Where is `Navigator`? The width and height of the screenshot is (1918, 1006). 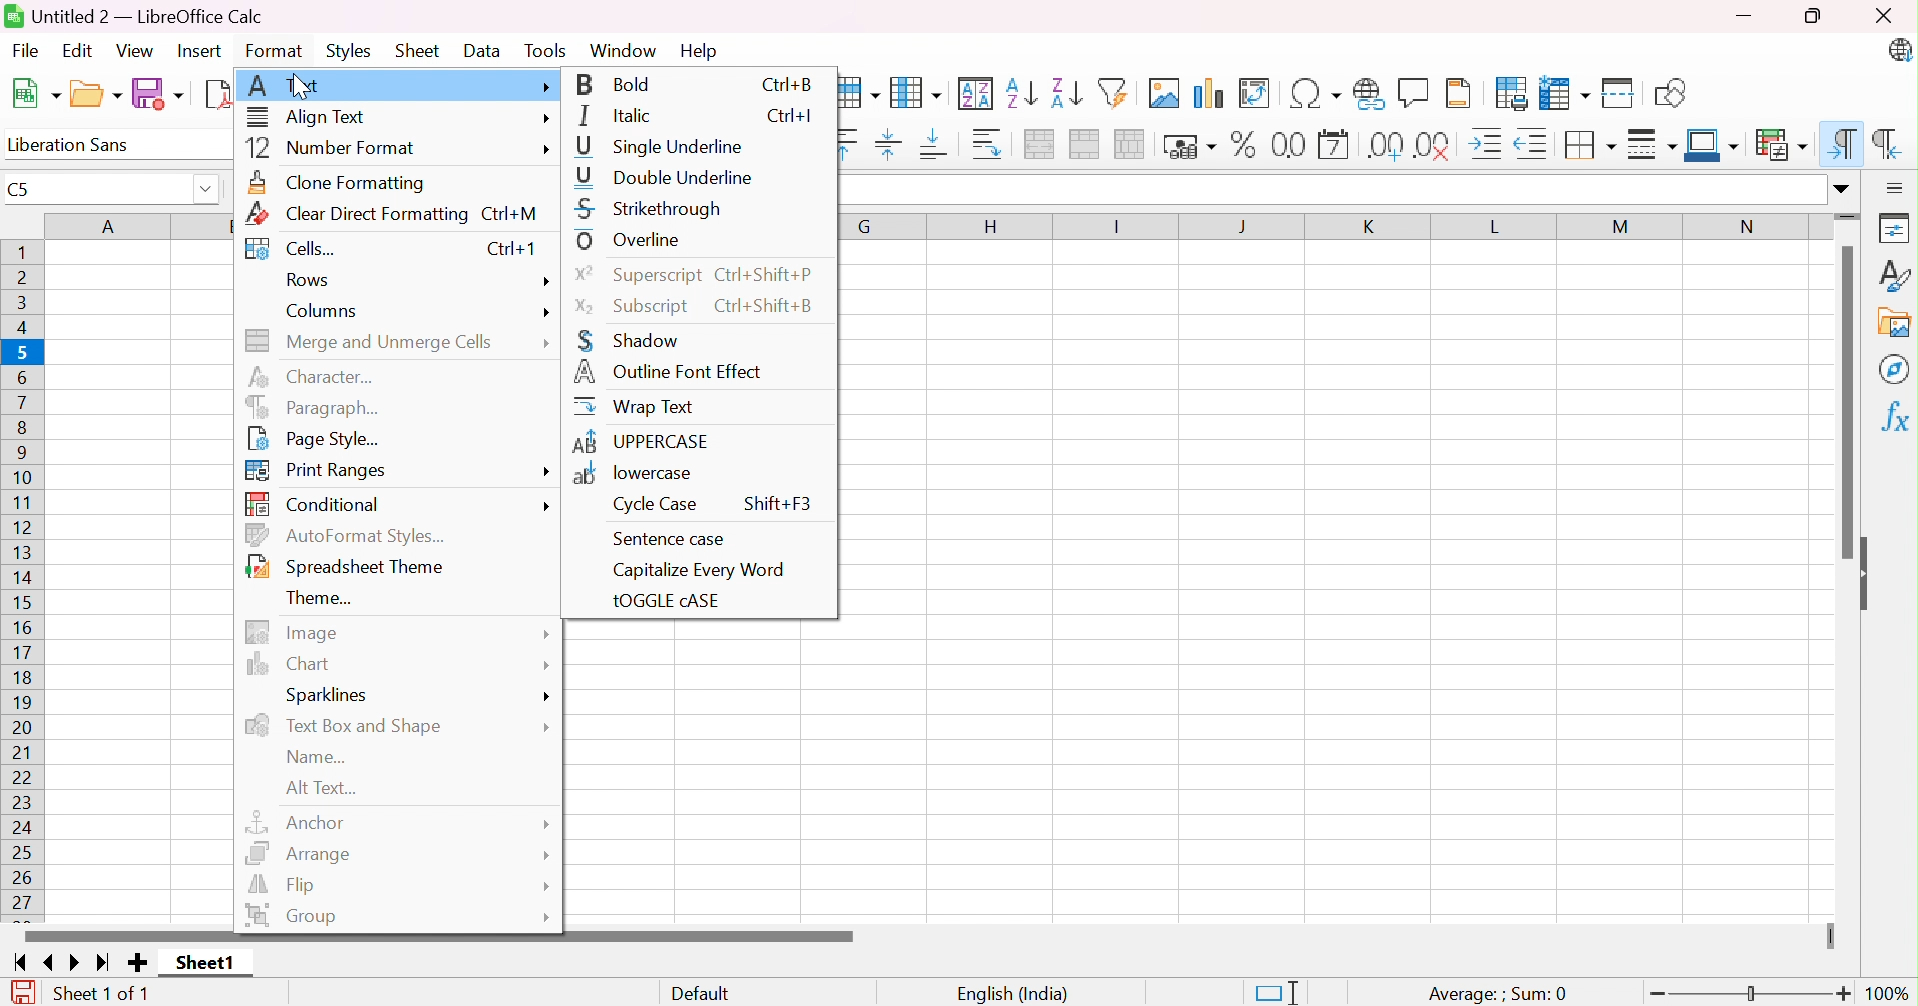 Navigator is located at coordinates (1898, 366).